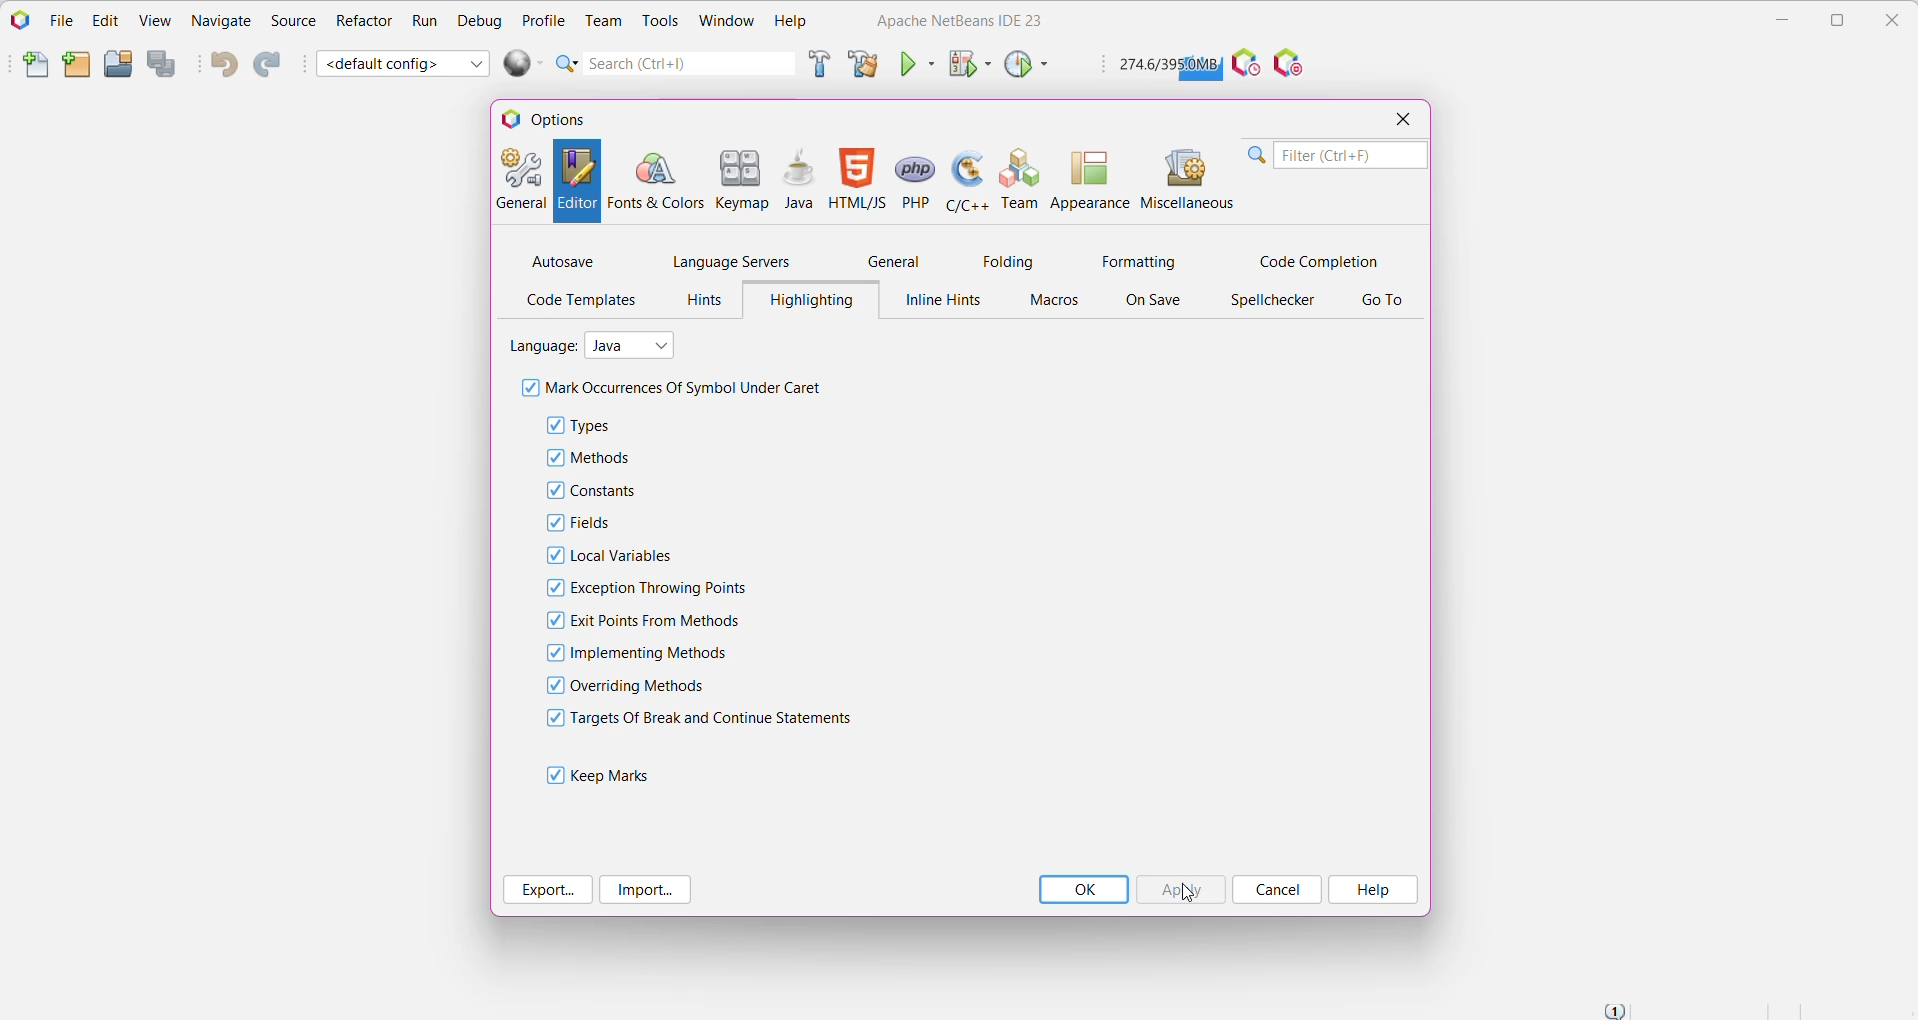  Describe the element at coordinates (634, 345) in the screenshot. I see `Select the language from the ist` at that location.